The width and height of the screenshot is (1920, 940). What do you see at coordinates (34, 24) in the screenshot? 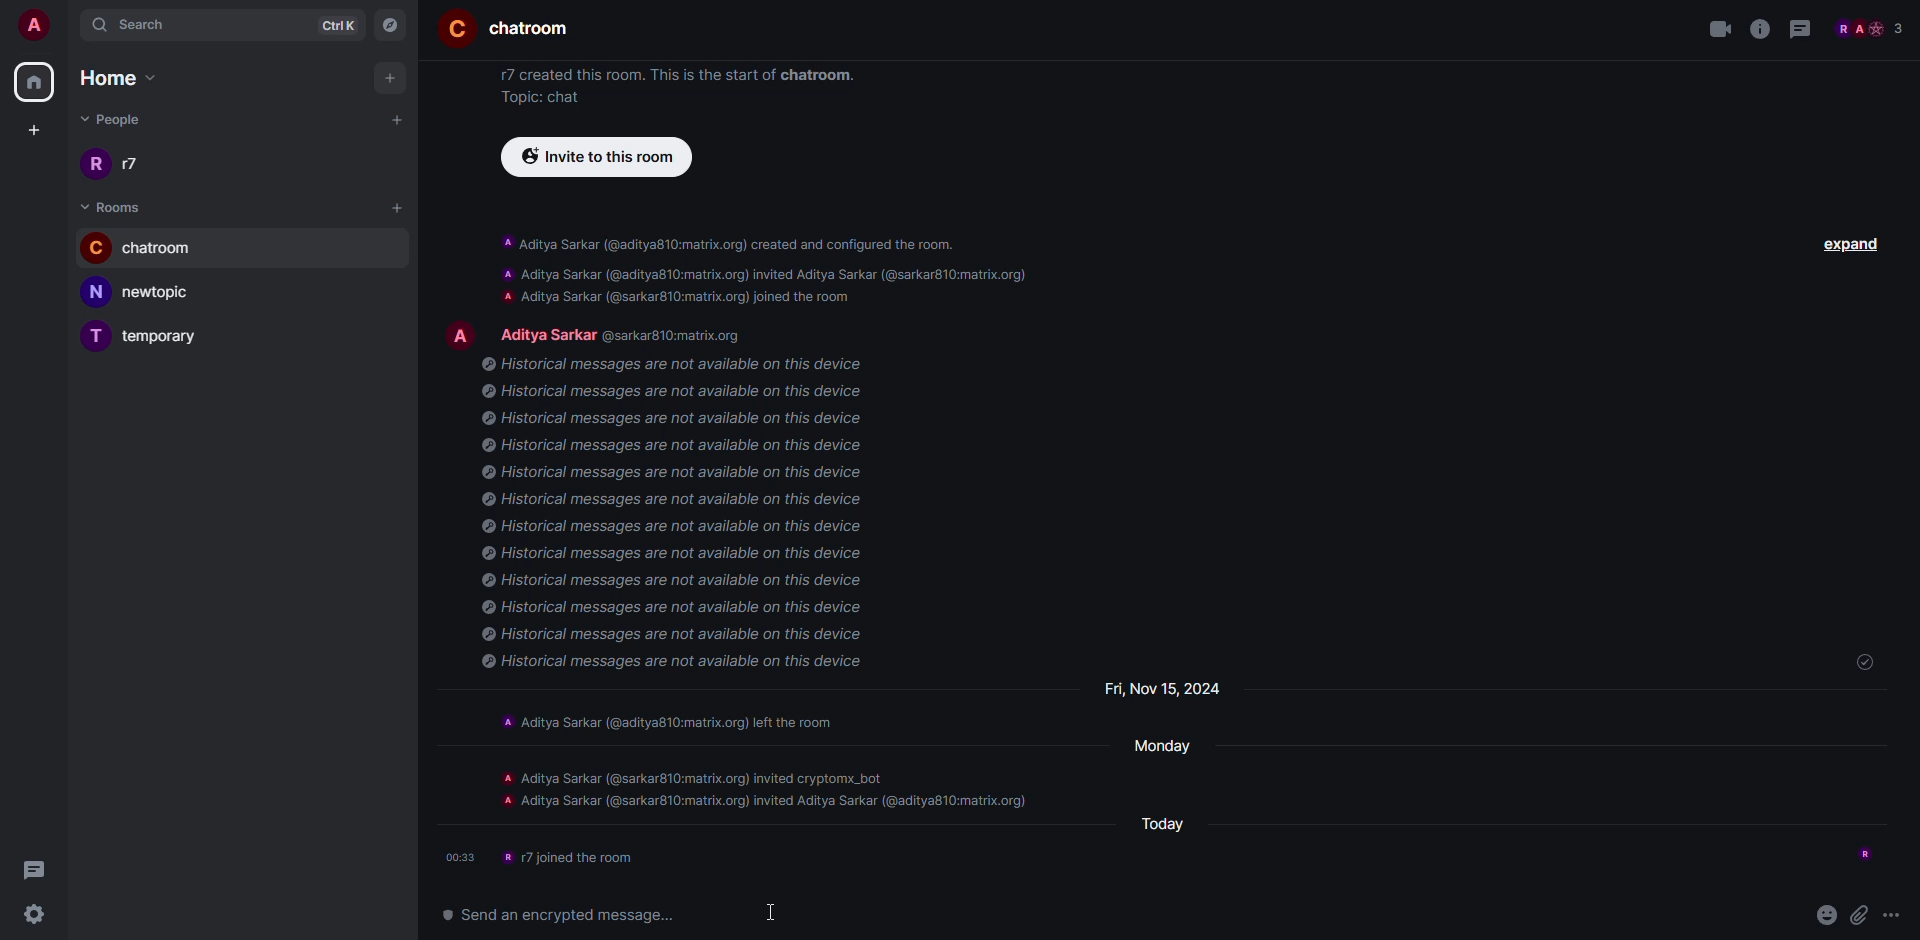
I see `account` at bounding box center [34, 24].